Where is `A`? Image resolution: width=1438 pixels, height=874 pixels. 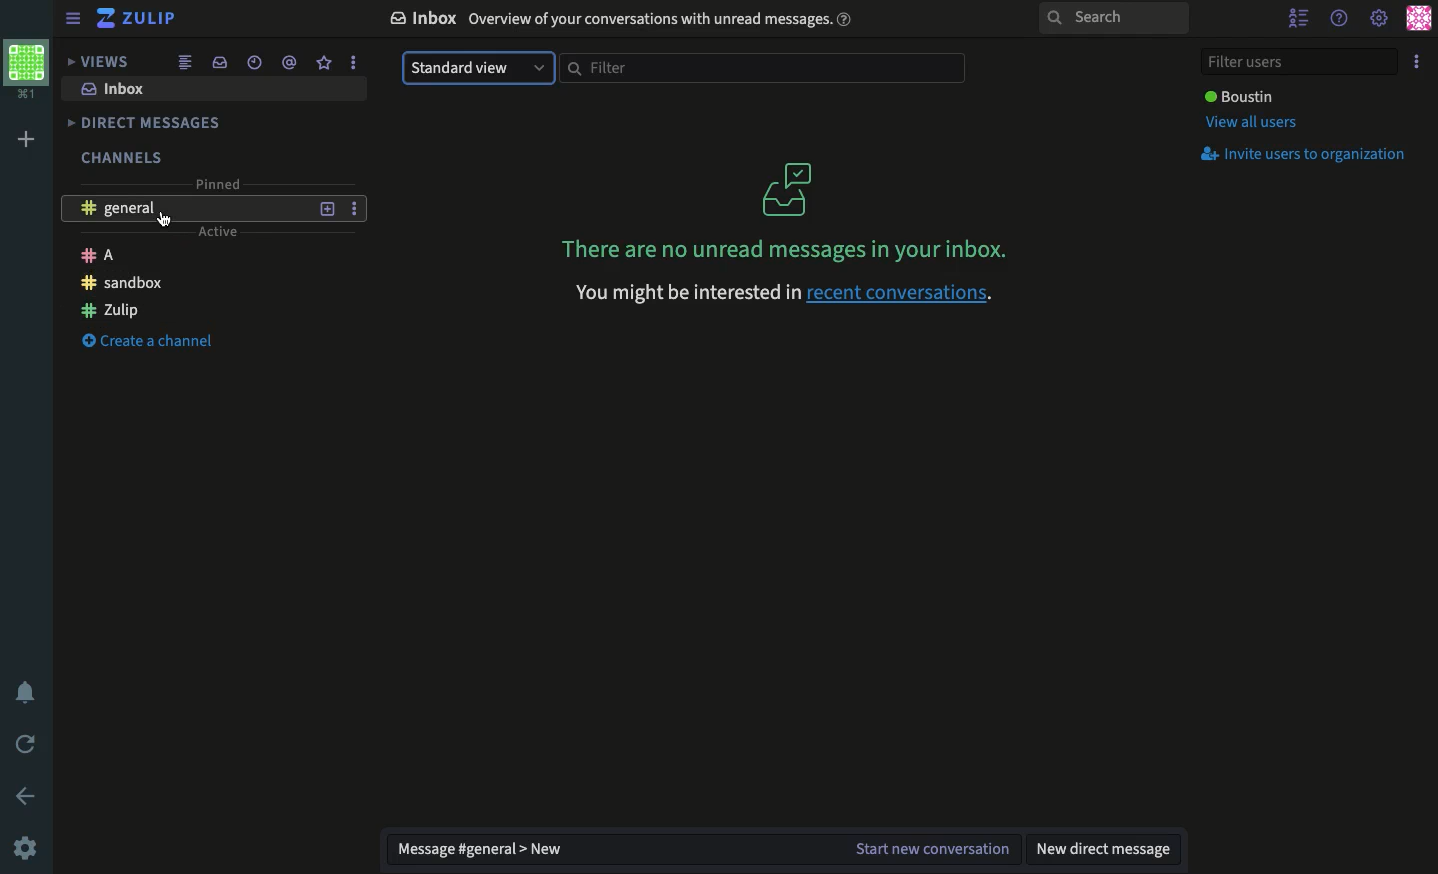 A is located at coordinates (99, 255).